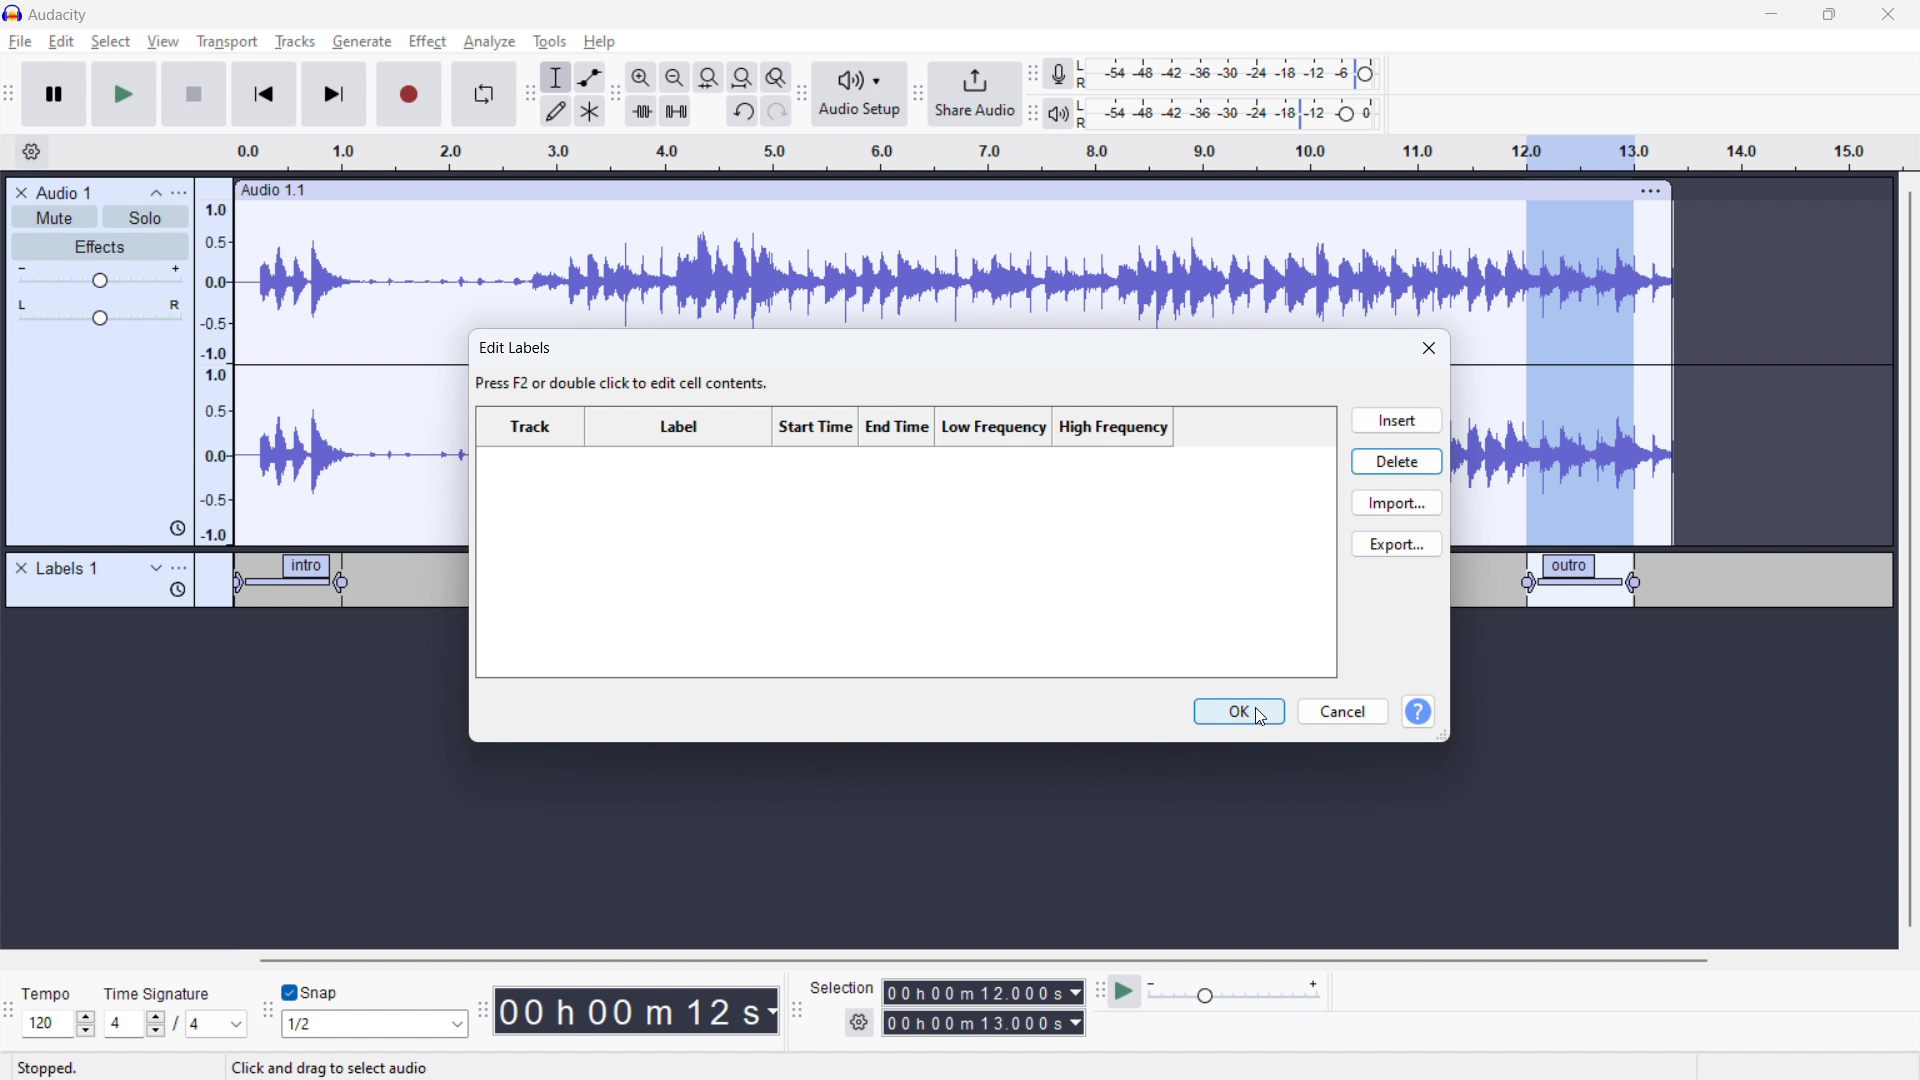 The height and width of the screenshot is (1080, 1920). I want to click on track, so click(532, 426).